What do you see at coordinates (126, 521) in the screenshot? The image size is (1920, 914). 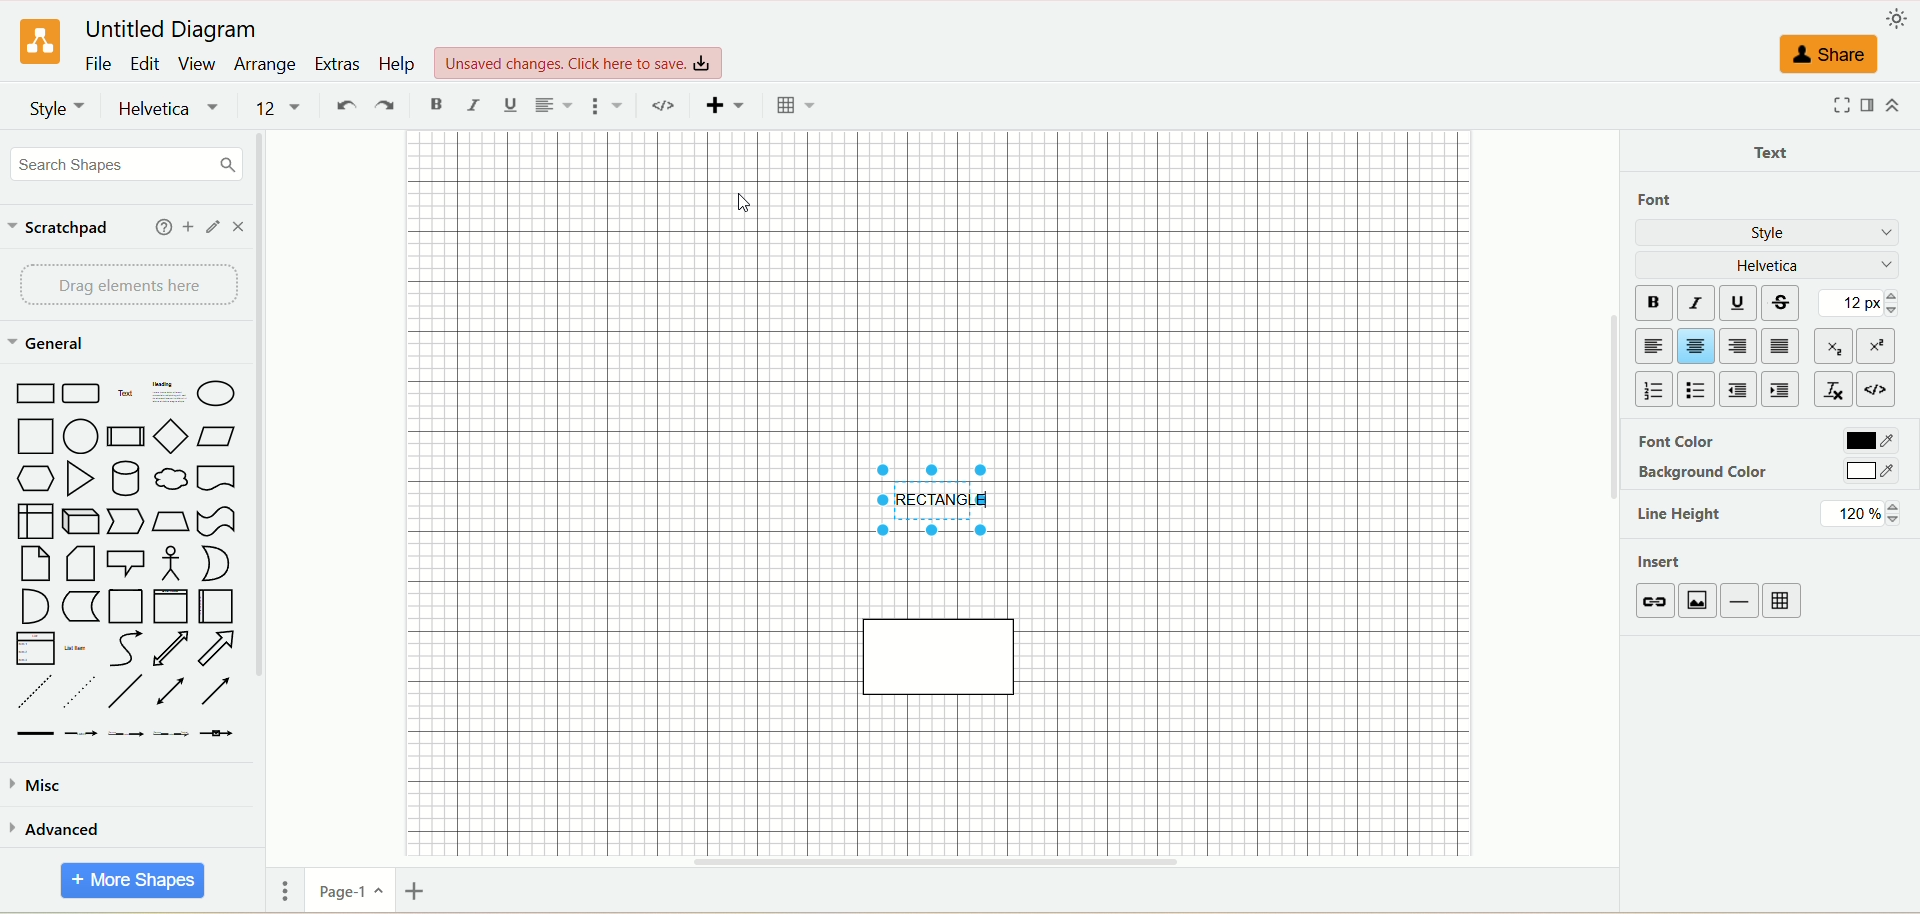 I see `step` at bounding box center [126, 521].